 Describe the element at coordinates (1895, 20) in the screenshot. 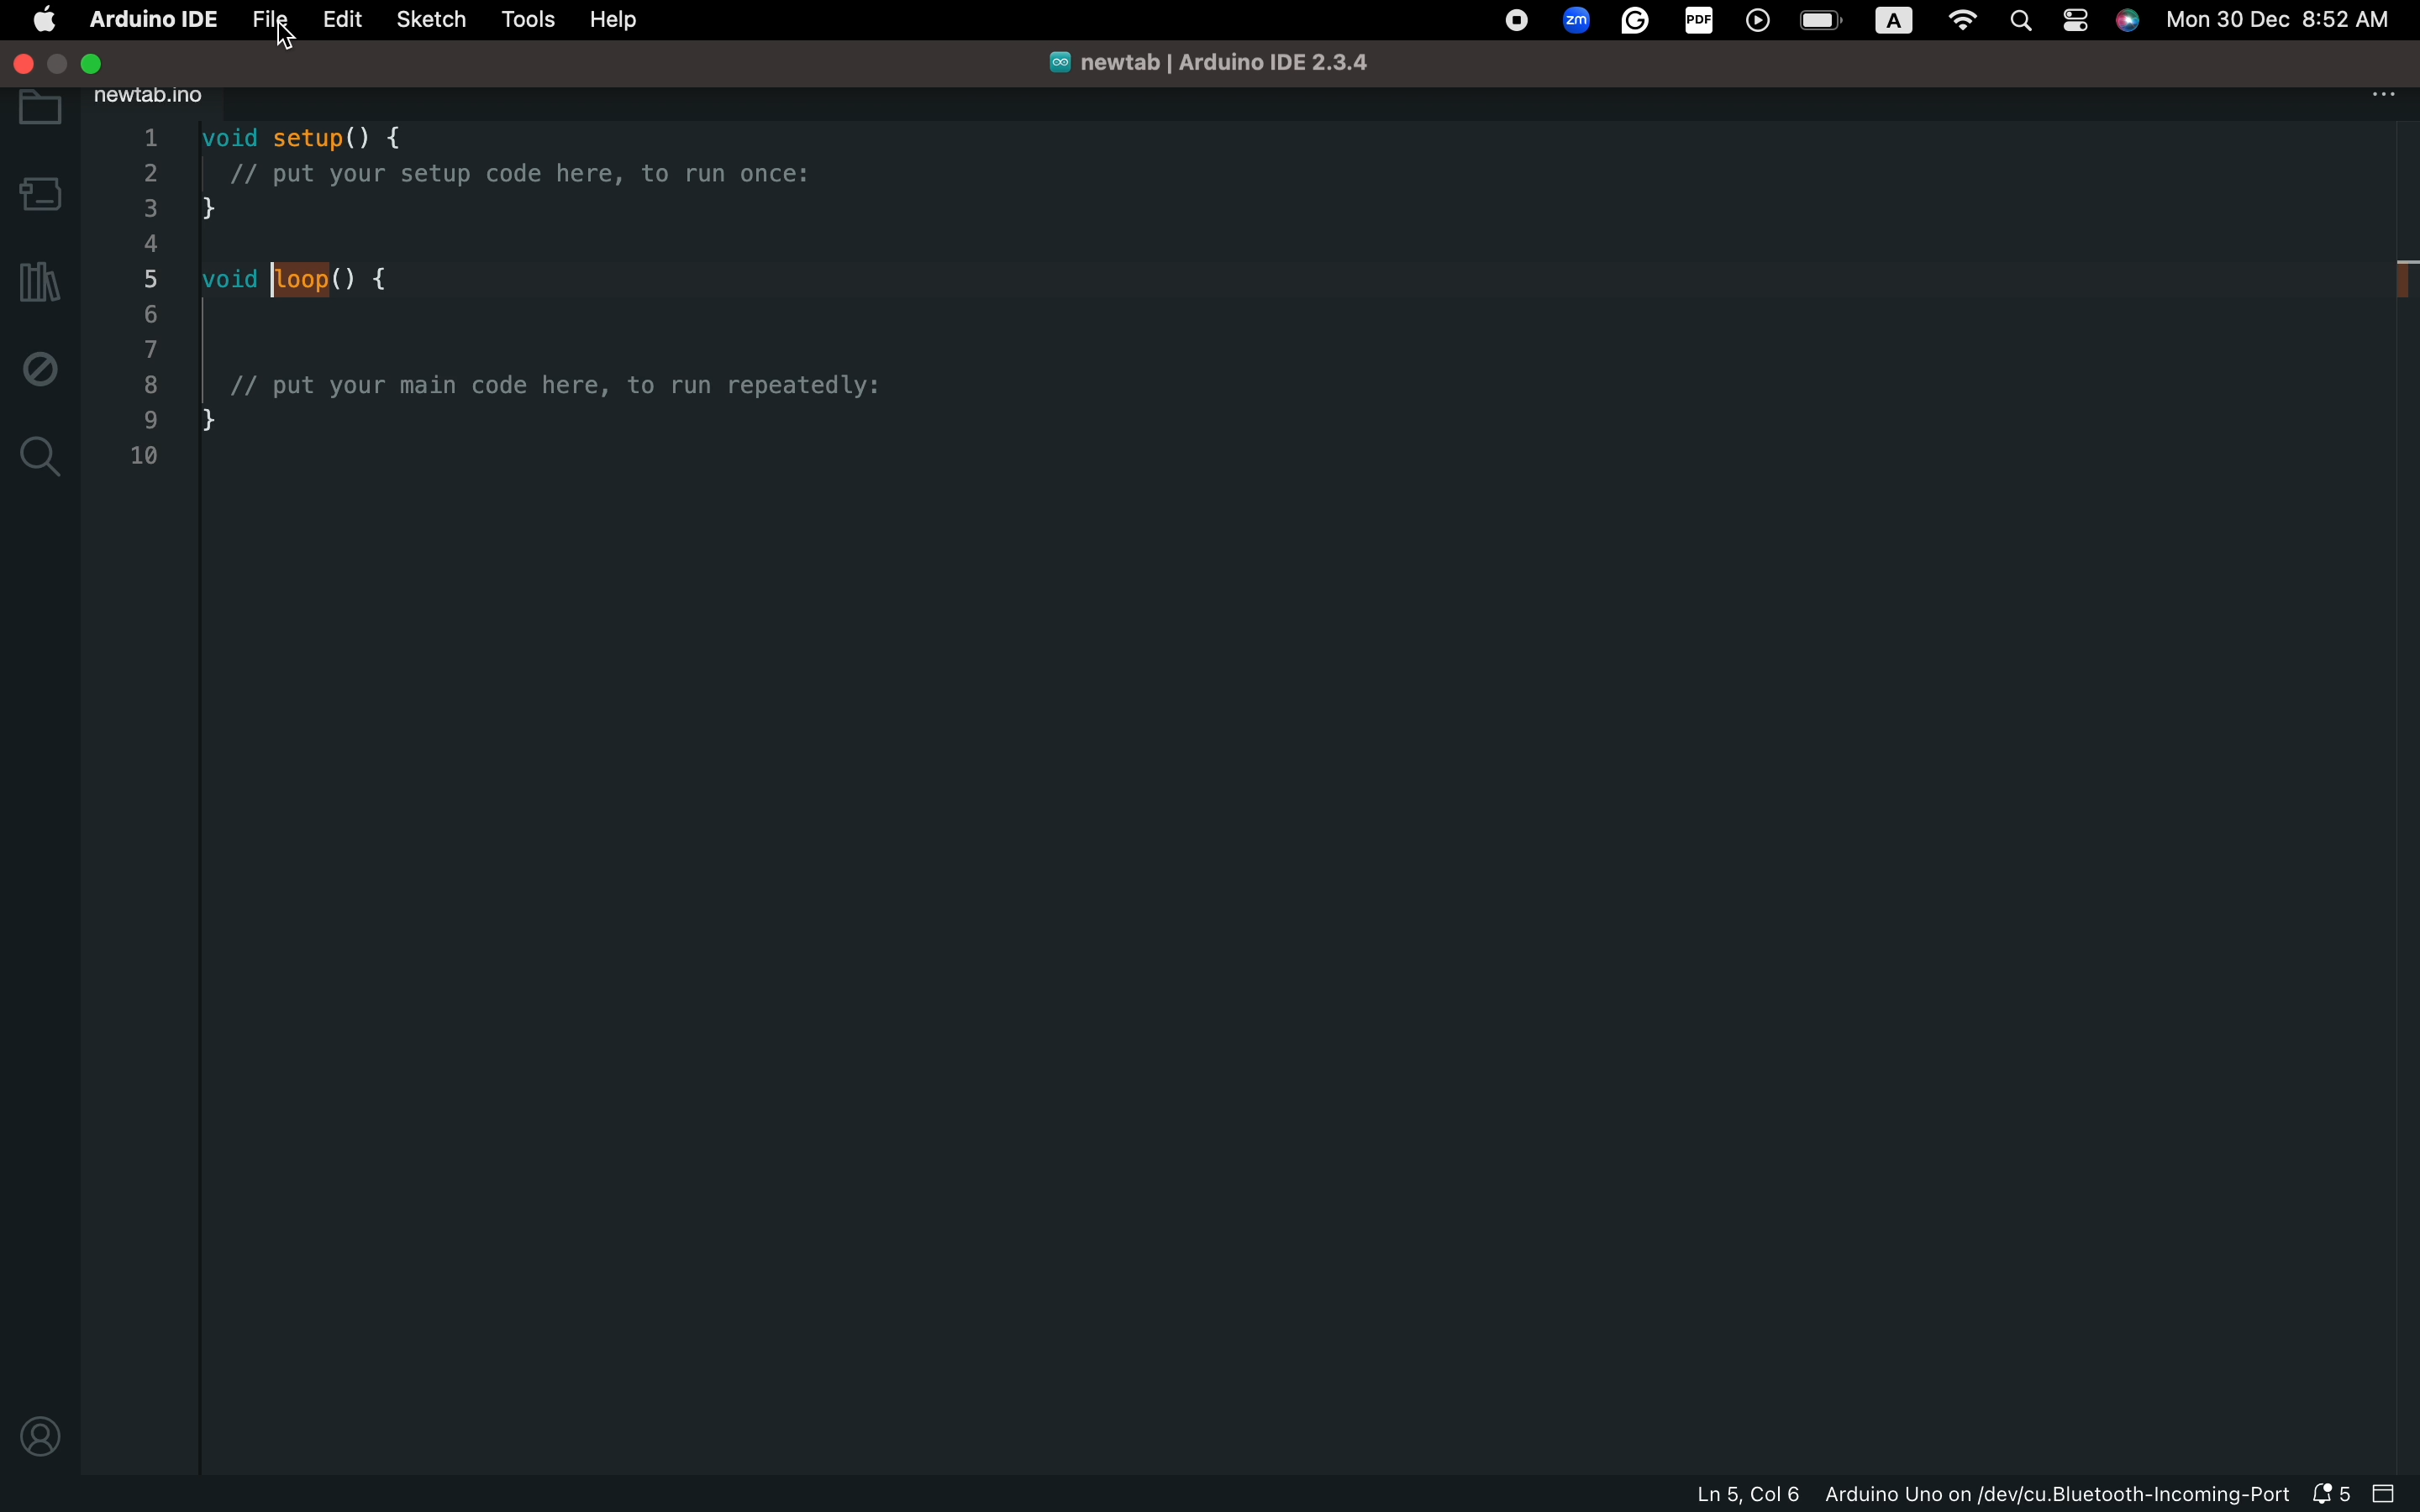

I see `a logo` at that location.